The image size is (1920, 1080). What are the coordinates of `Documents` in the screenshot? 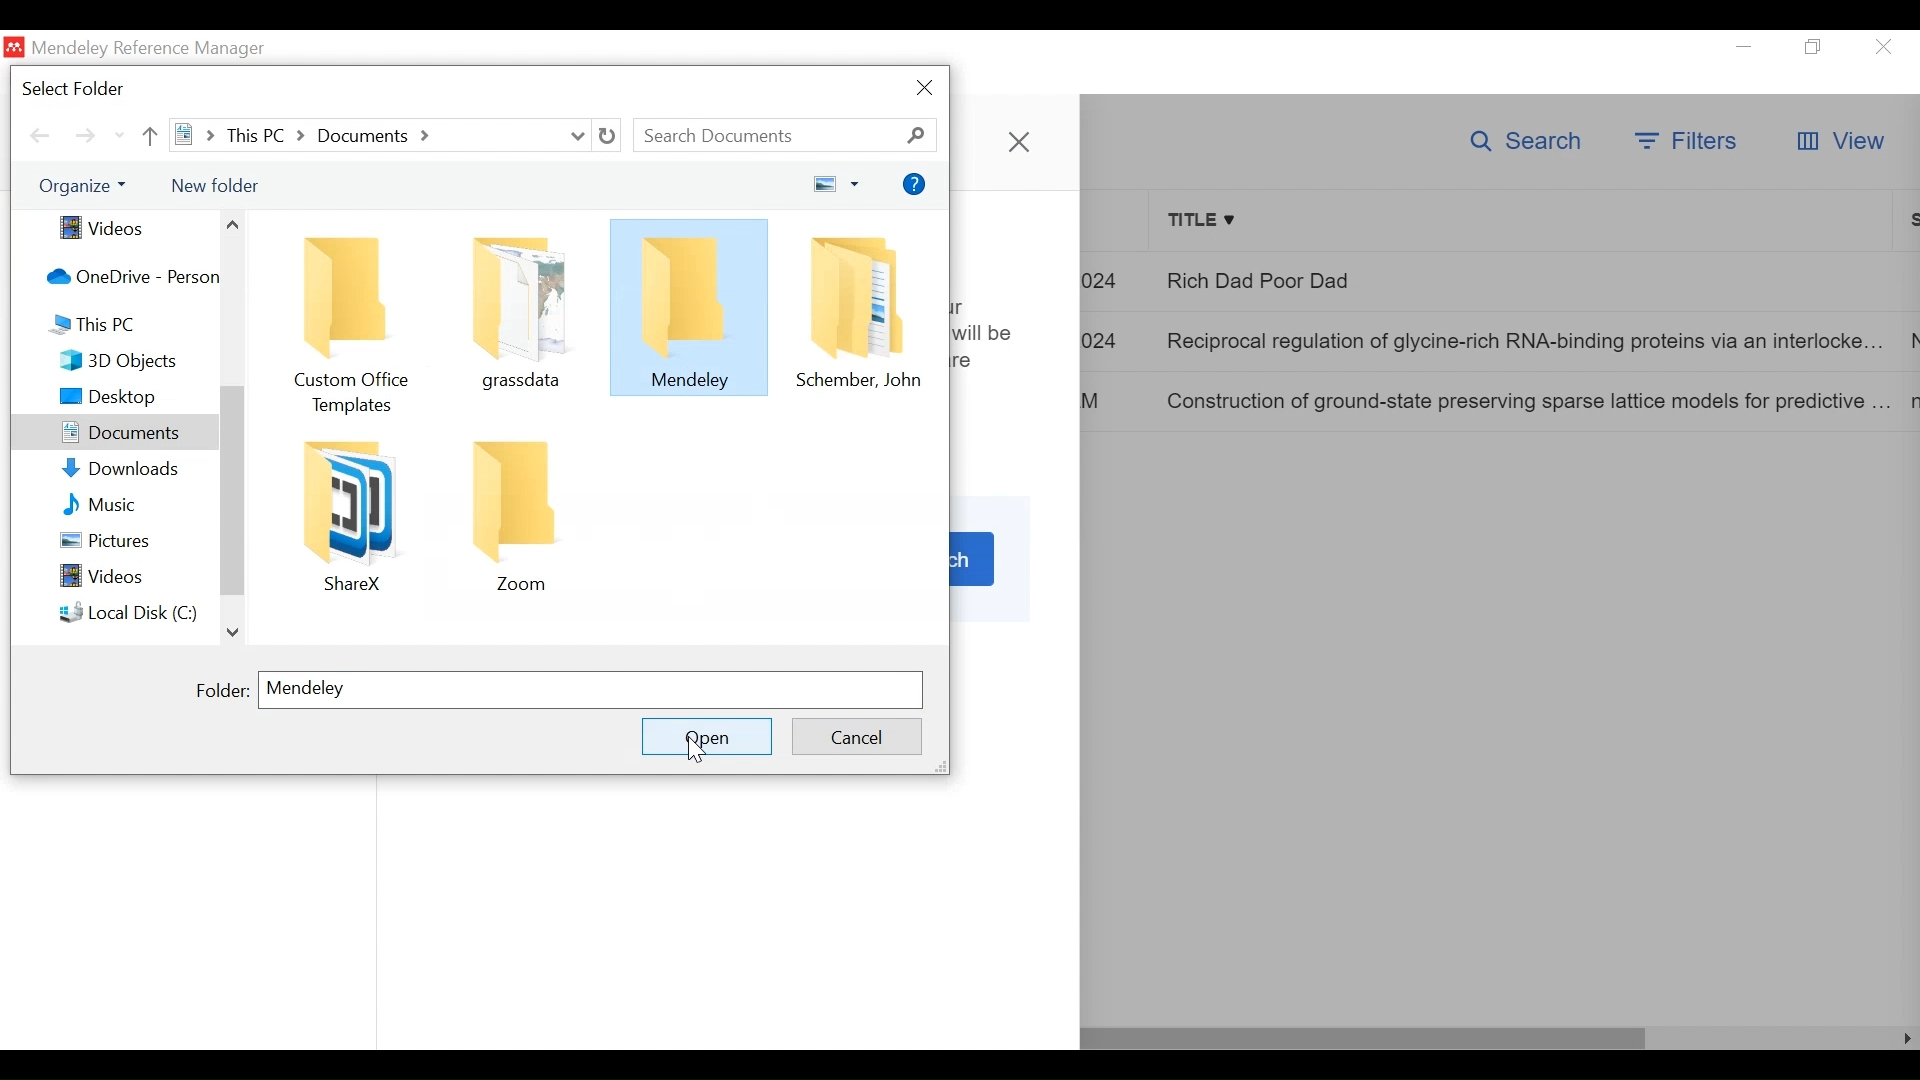 It's located at (113, 432).